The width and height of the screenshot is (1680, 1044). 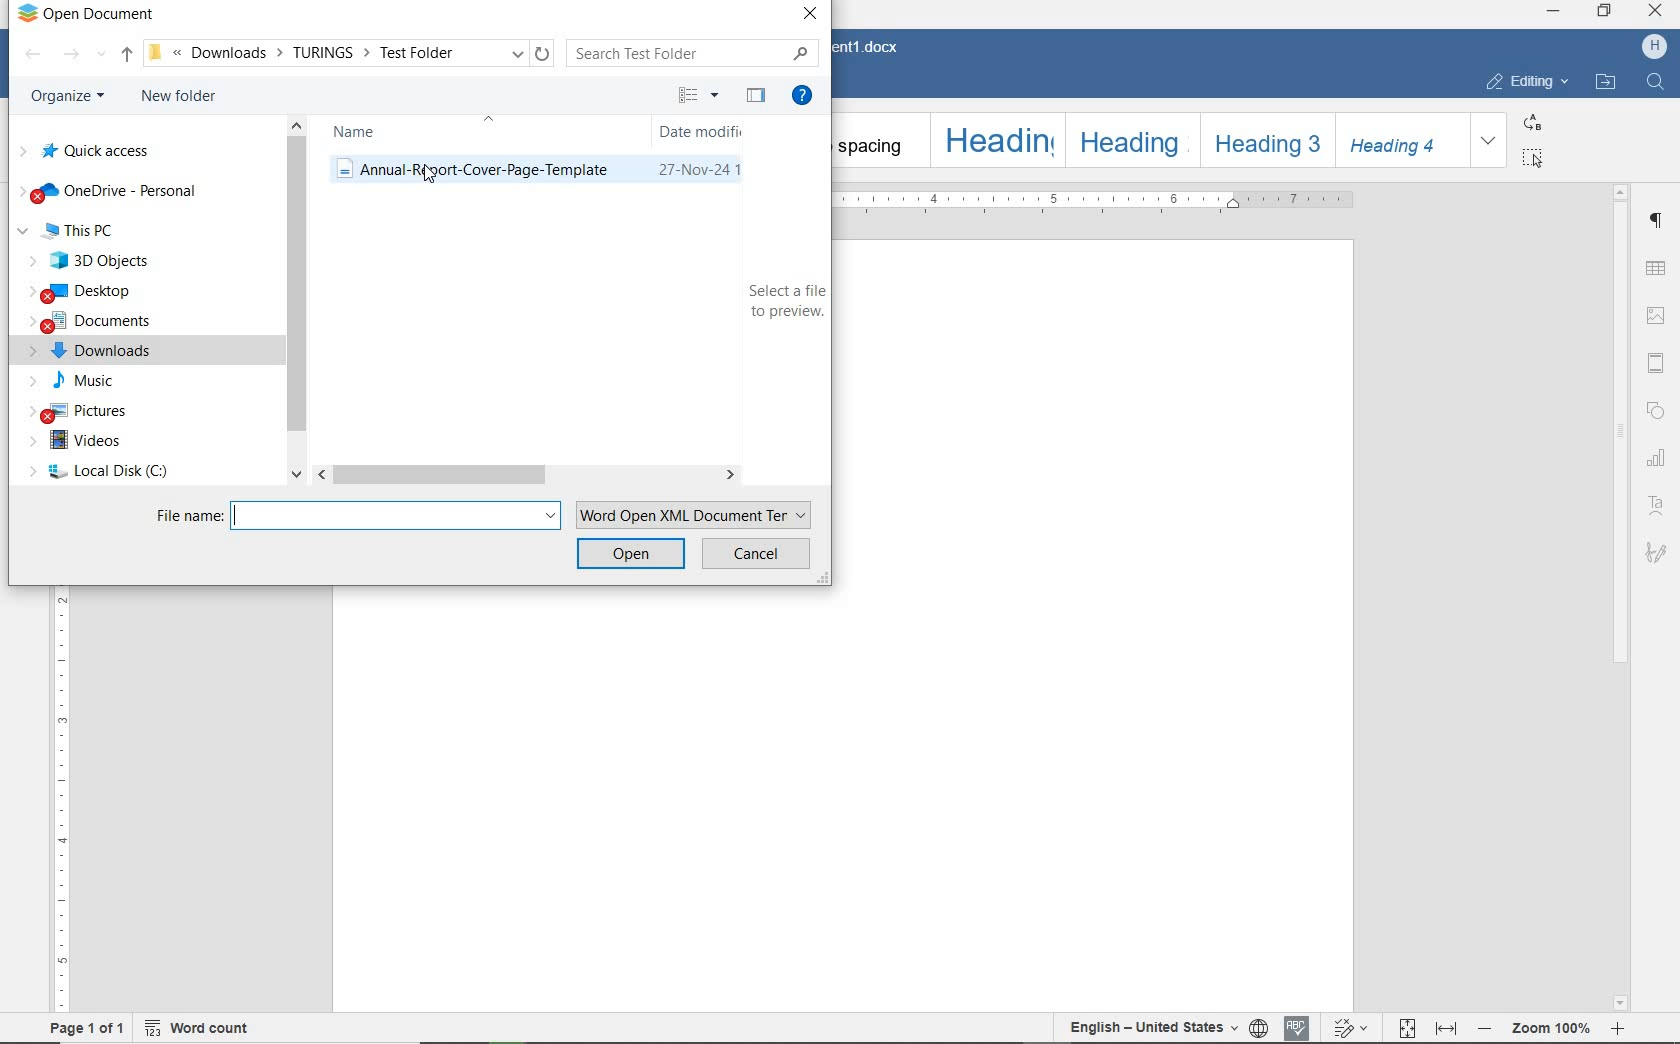 What do you see at coordinates (546, 172) in the screenshot?
I see `COVER LETTER` at bounding box center [546, 172].